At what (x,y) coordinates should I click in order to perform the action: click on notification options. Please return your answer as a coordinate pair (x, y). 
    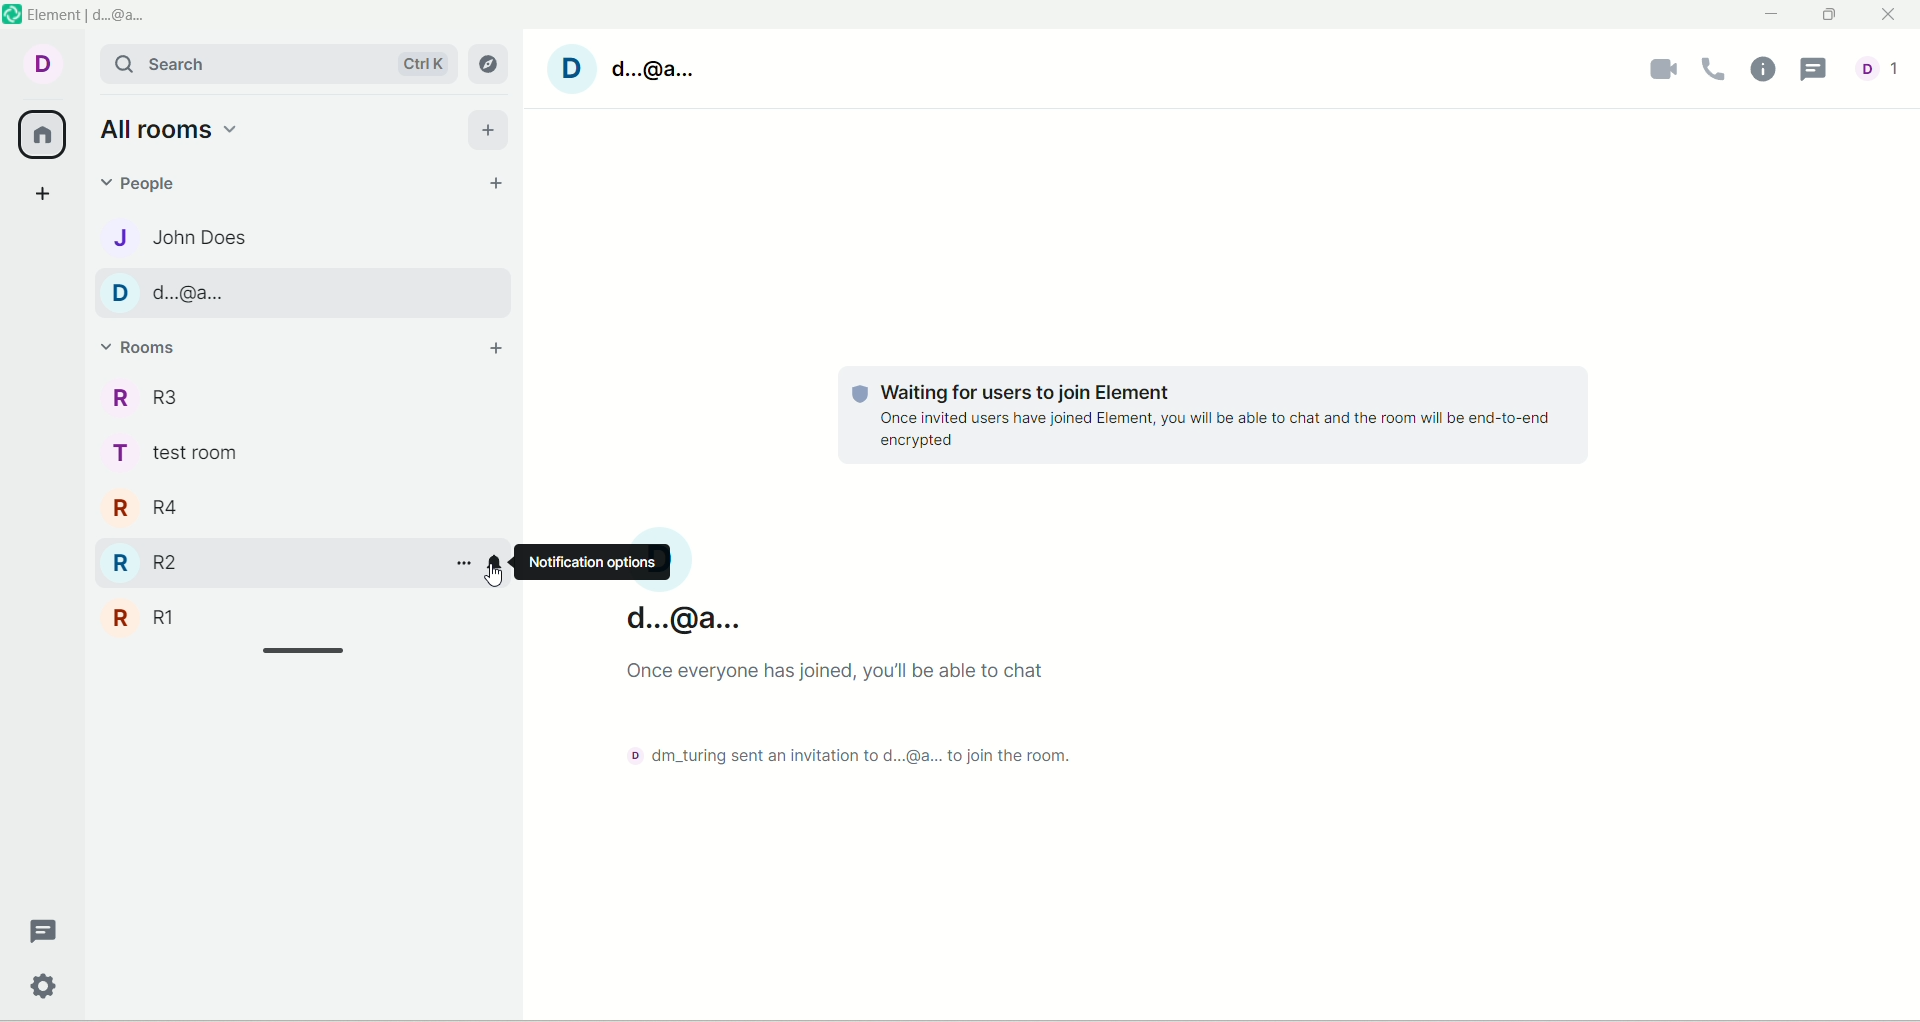
    Looking at the image, I should click on (595, 564).